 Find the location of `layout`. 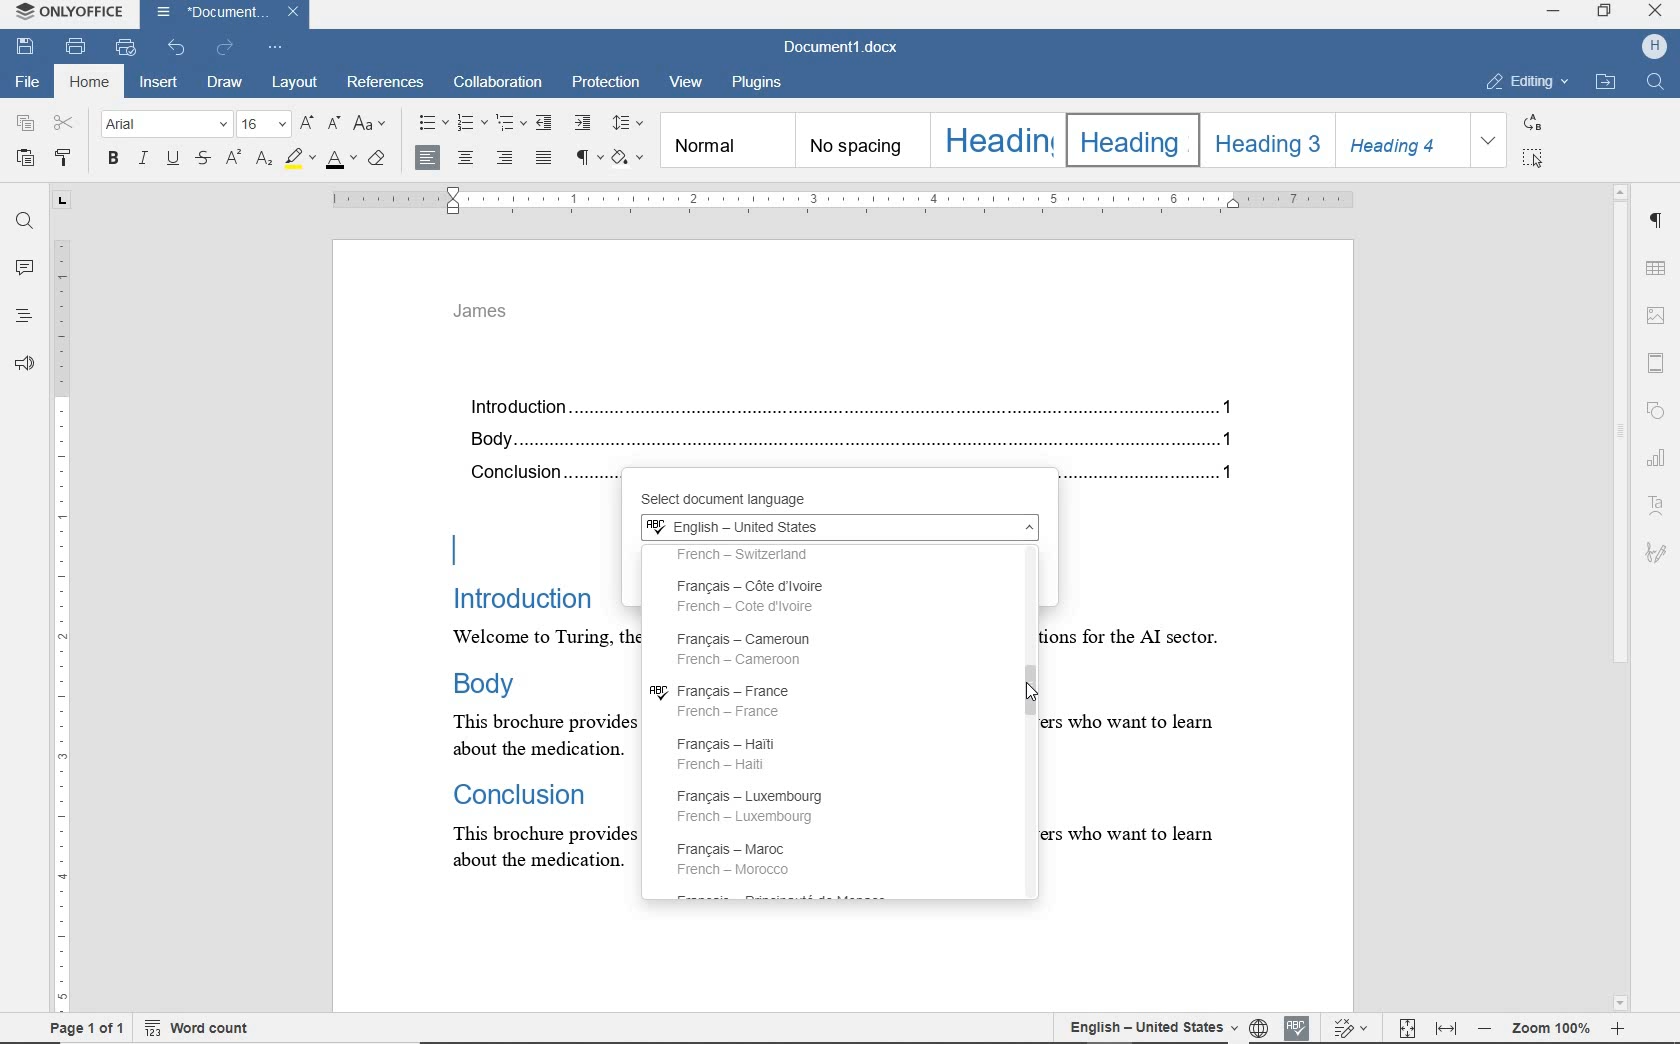

layout is located at coordinates (295, 84).